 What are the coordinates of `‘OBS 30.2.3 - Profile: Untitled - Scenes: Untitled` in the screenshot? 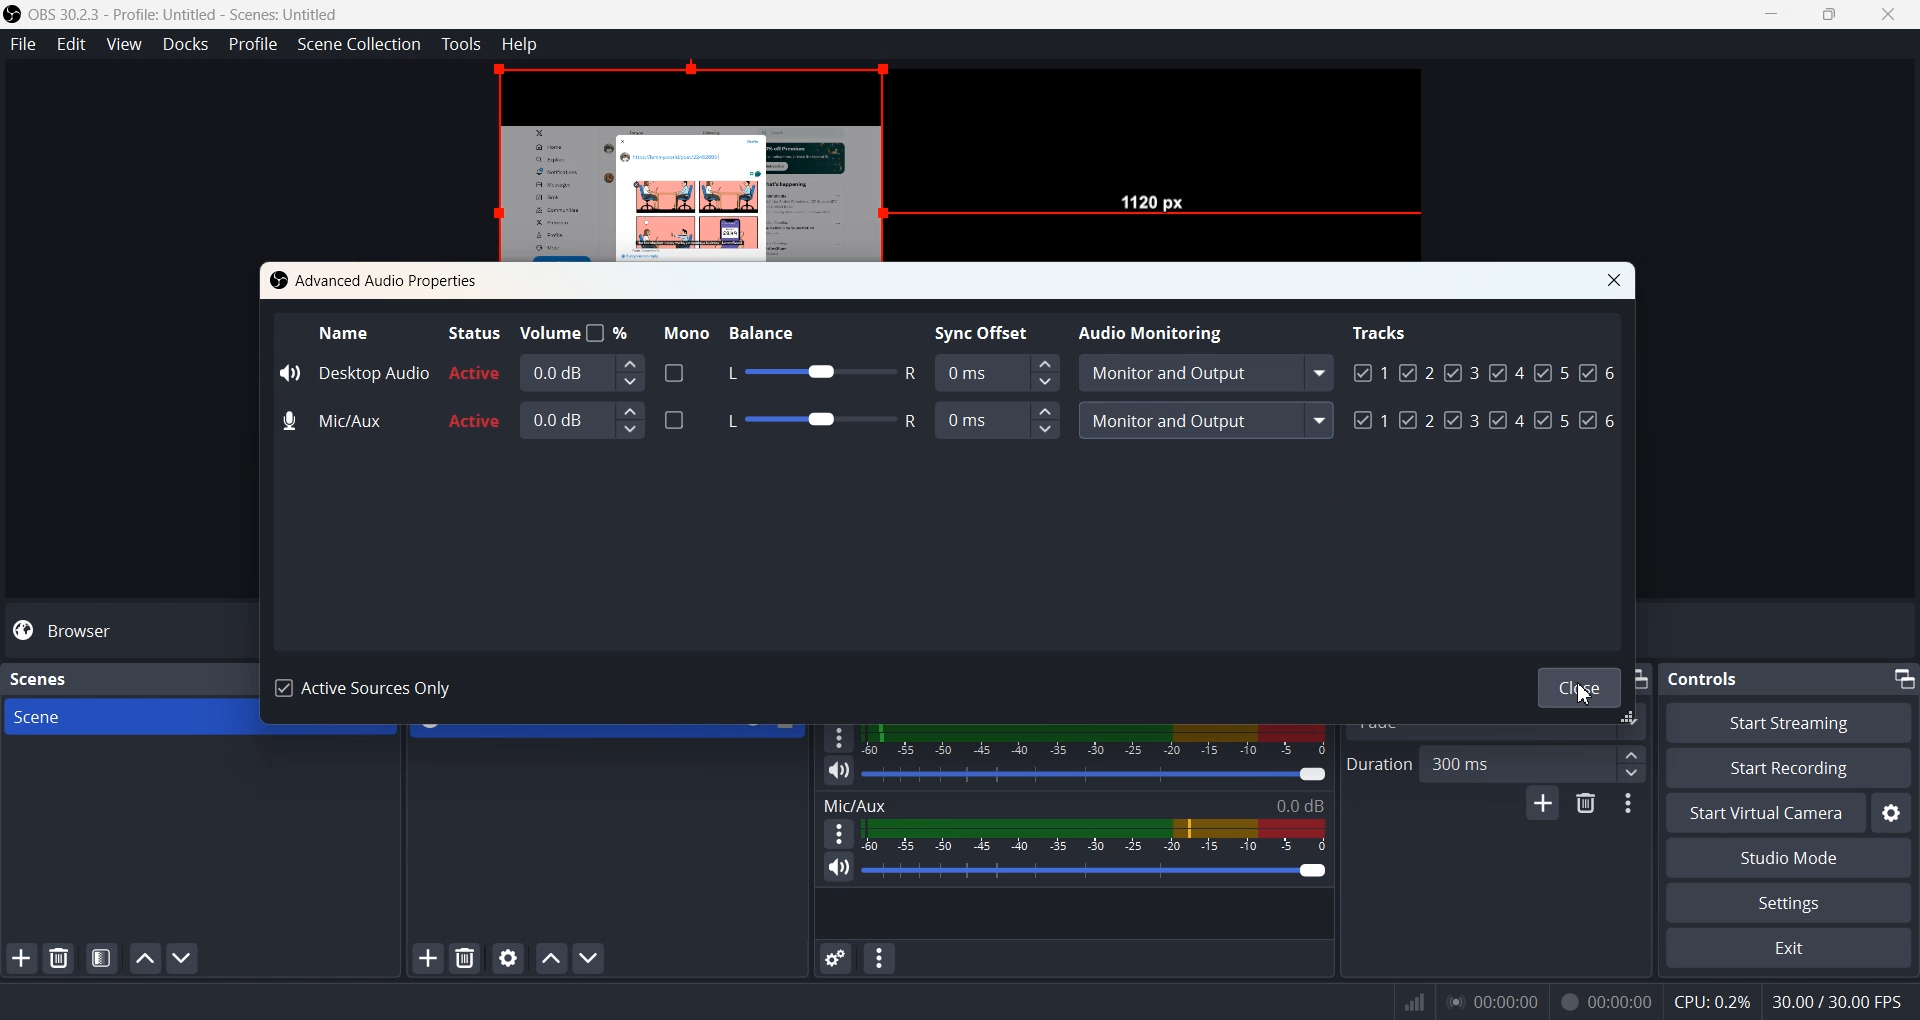 It's located at (188, 14).